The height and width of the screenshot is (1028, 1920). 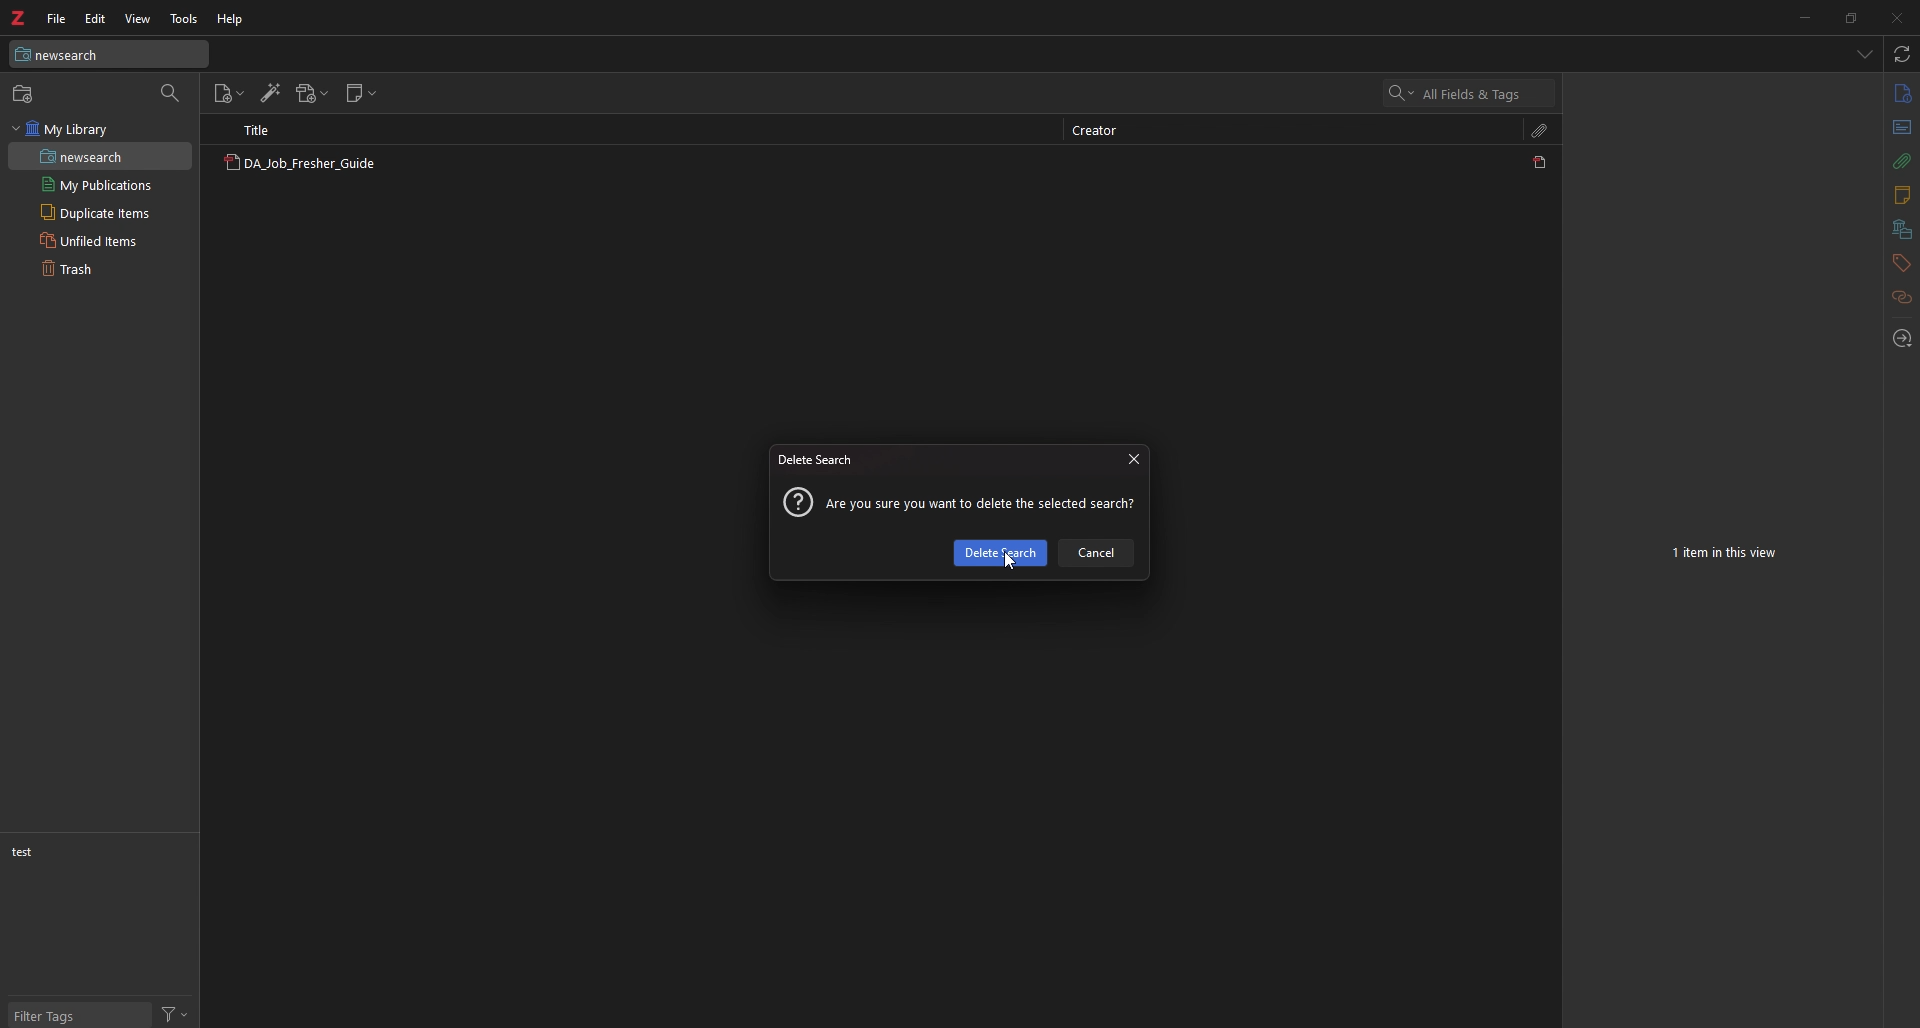 I want to click on restore, so click(x=1854, y=18).